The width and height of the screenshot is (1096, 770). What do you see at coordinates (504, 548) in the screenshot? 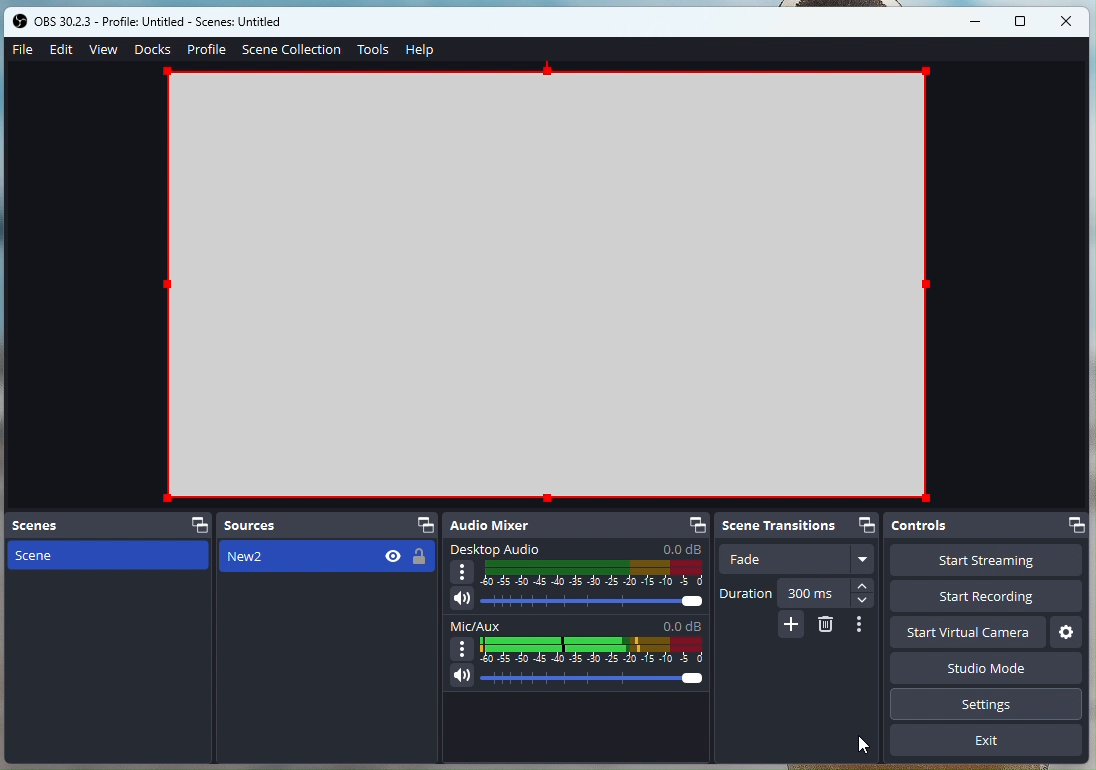
I see `Desktop Audio` at bounding box center [504, 548].